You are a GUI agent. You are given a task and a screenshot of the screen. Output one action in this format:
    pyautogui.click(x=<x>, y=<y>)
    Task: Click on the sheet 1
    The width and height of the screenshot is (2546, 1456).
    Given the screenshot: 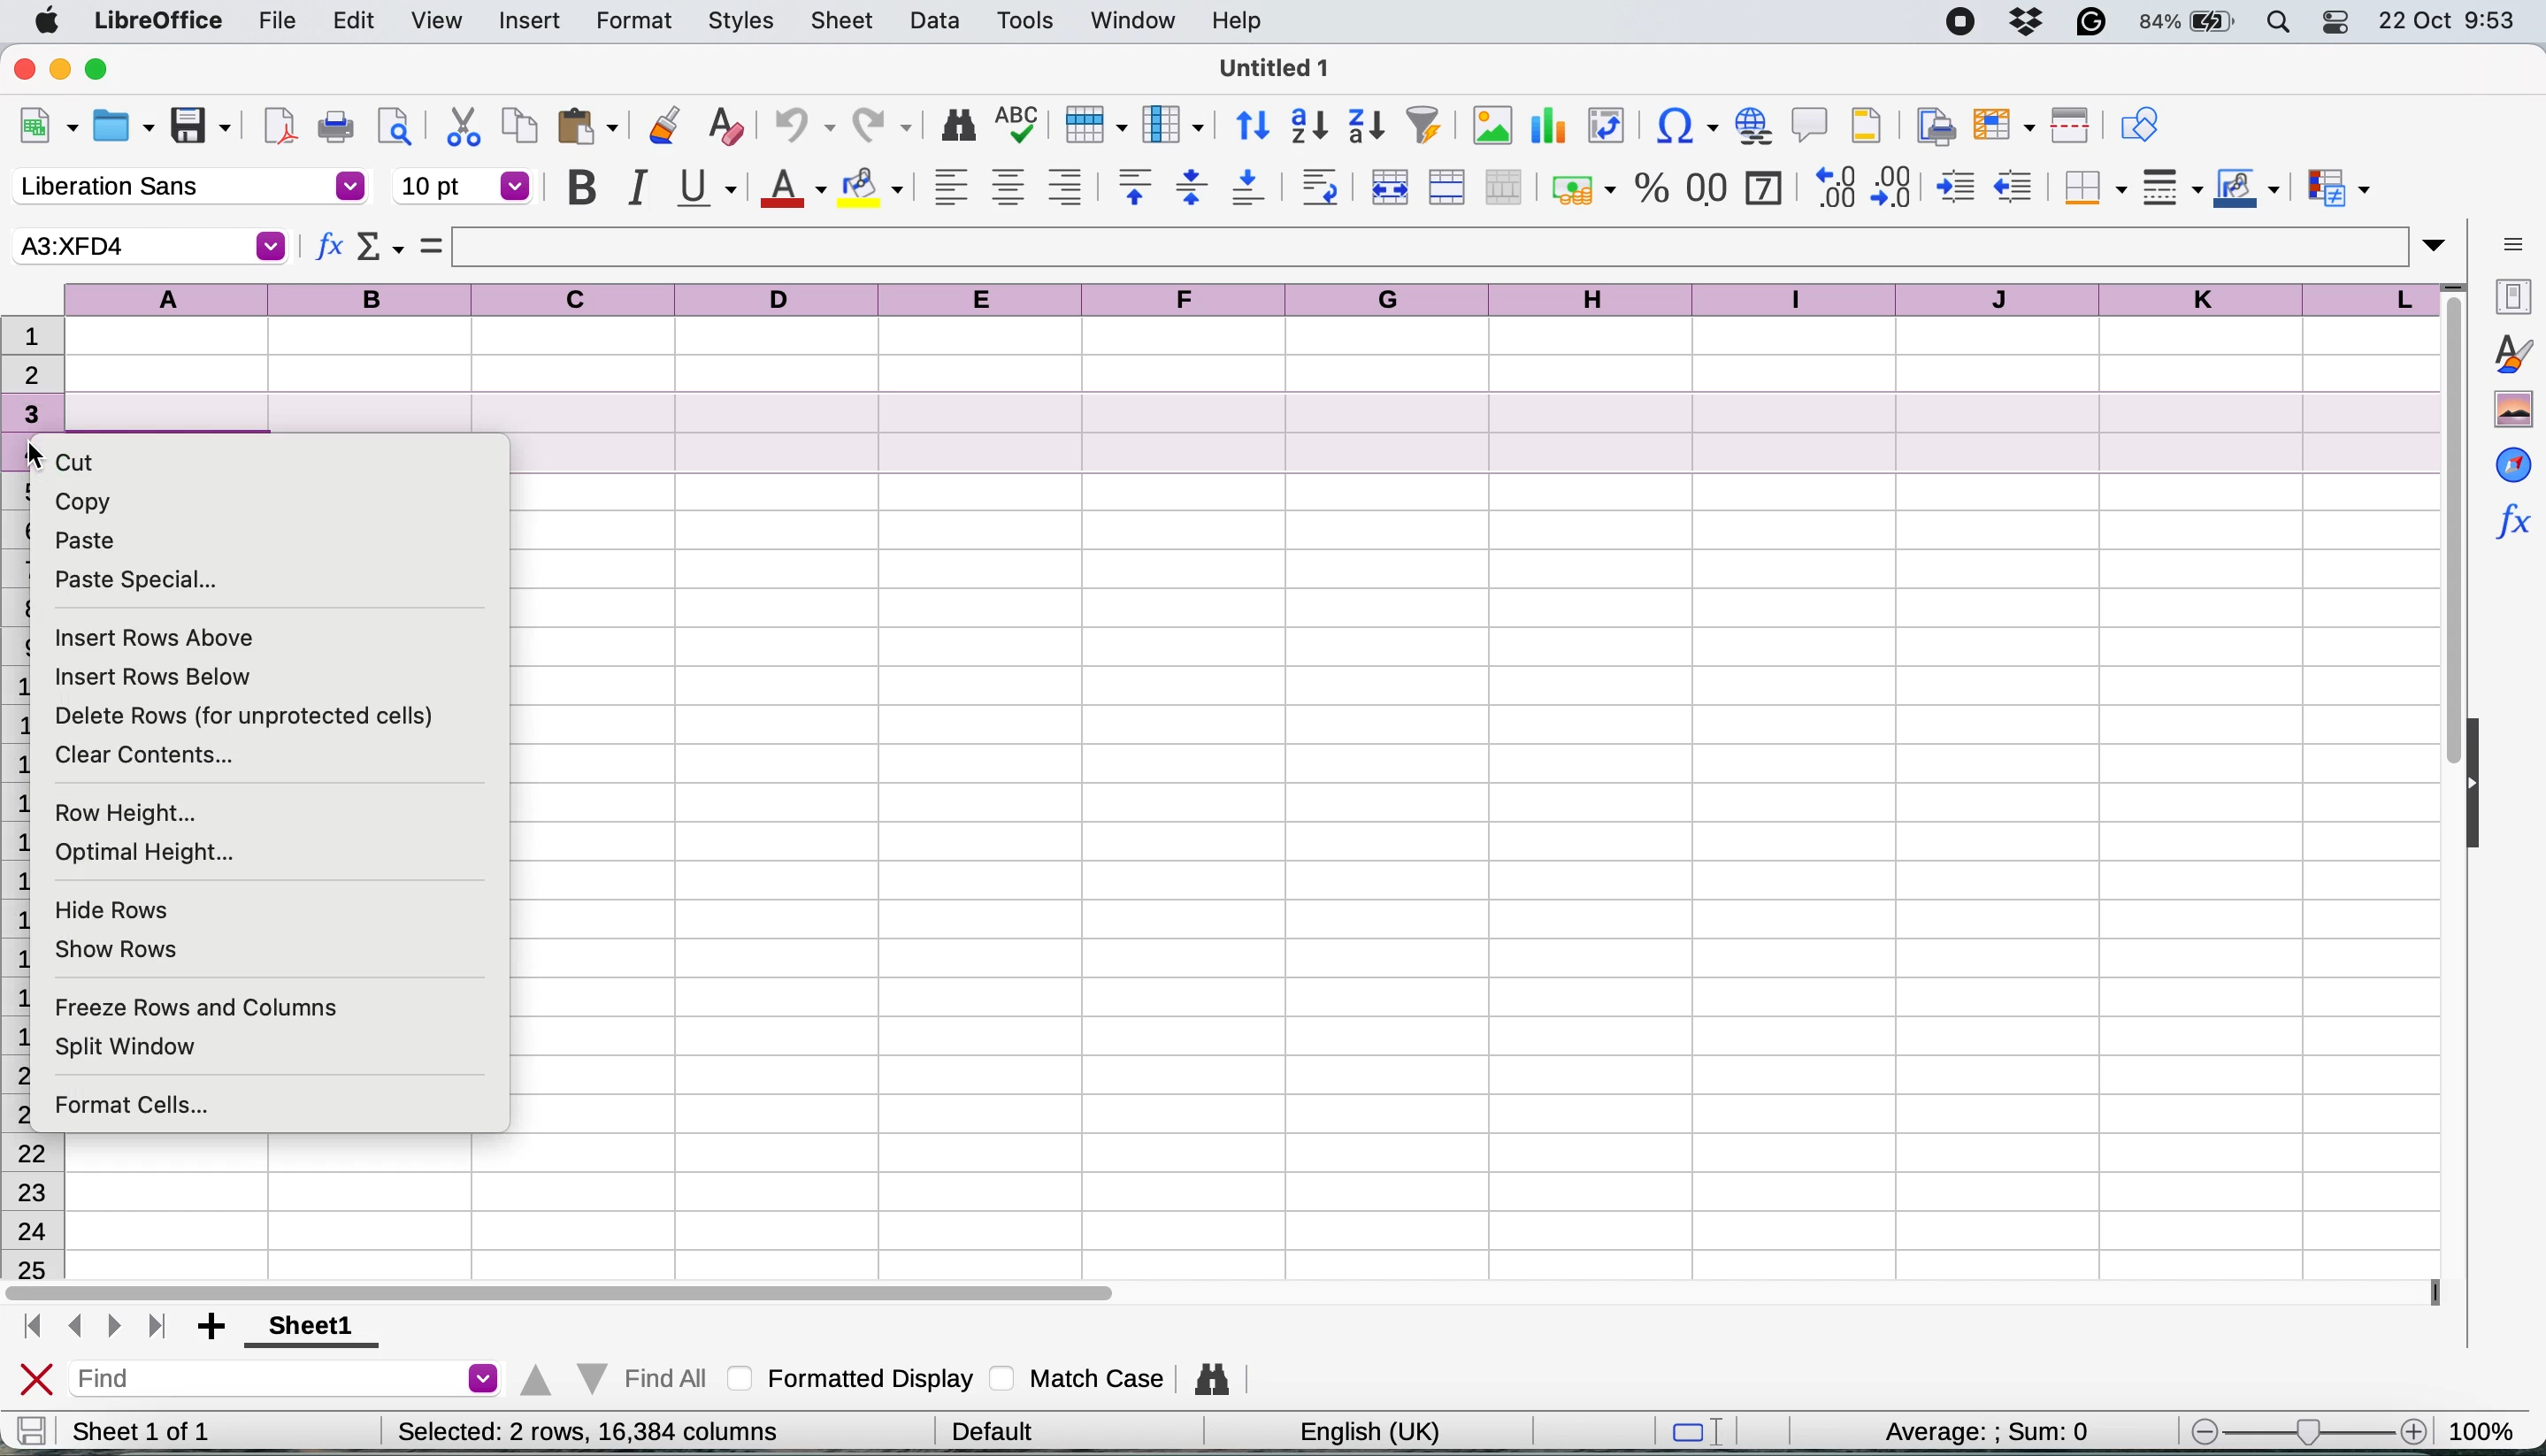 What is the action you would take?
    pyautogui.click(x=304, y=1328)
    